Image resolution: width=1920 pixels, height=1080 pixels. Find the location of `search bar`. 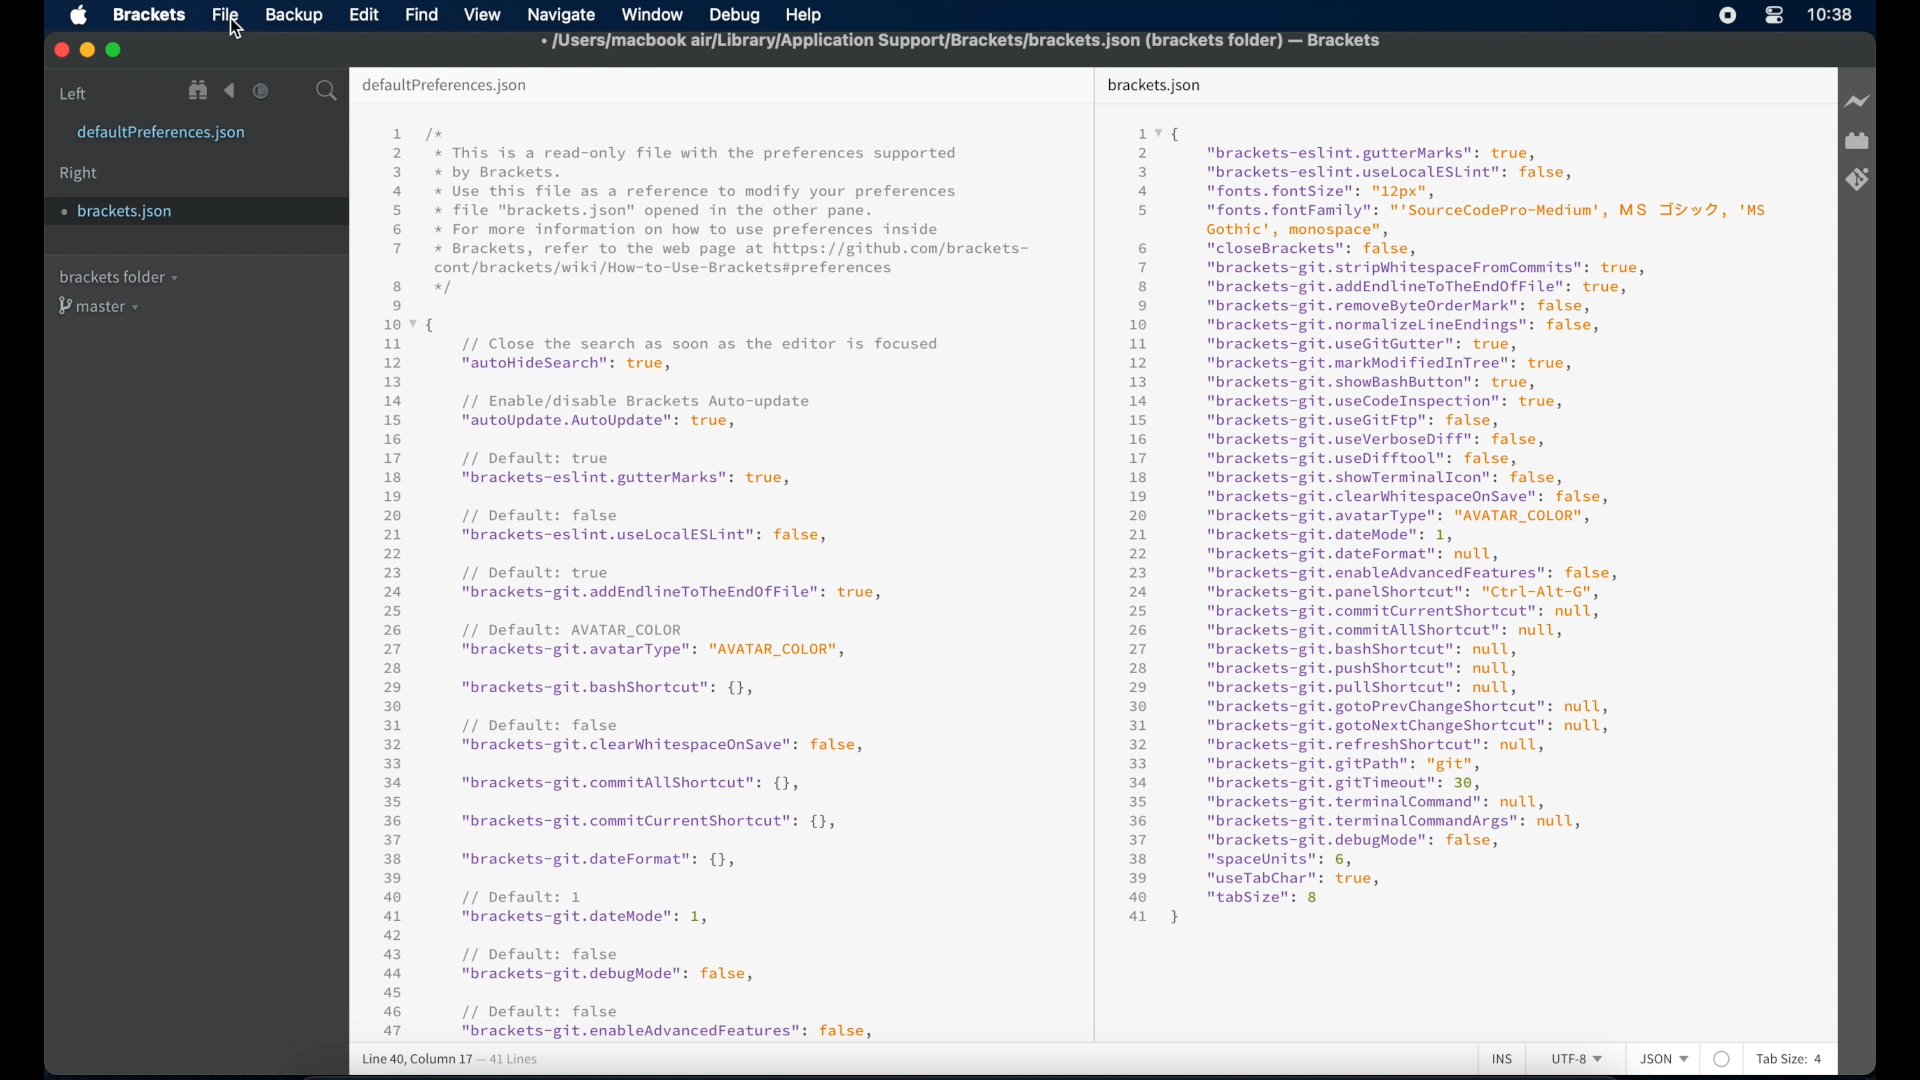

search bar is located at coordinates (327, 92).